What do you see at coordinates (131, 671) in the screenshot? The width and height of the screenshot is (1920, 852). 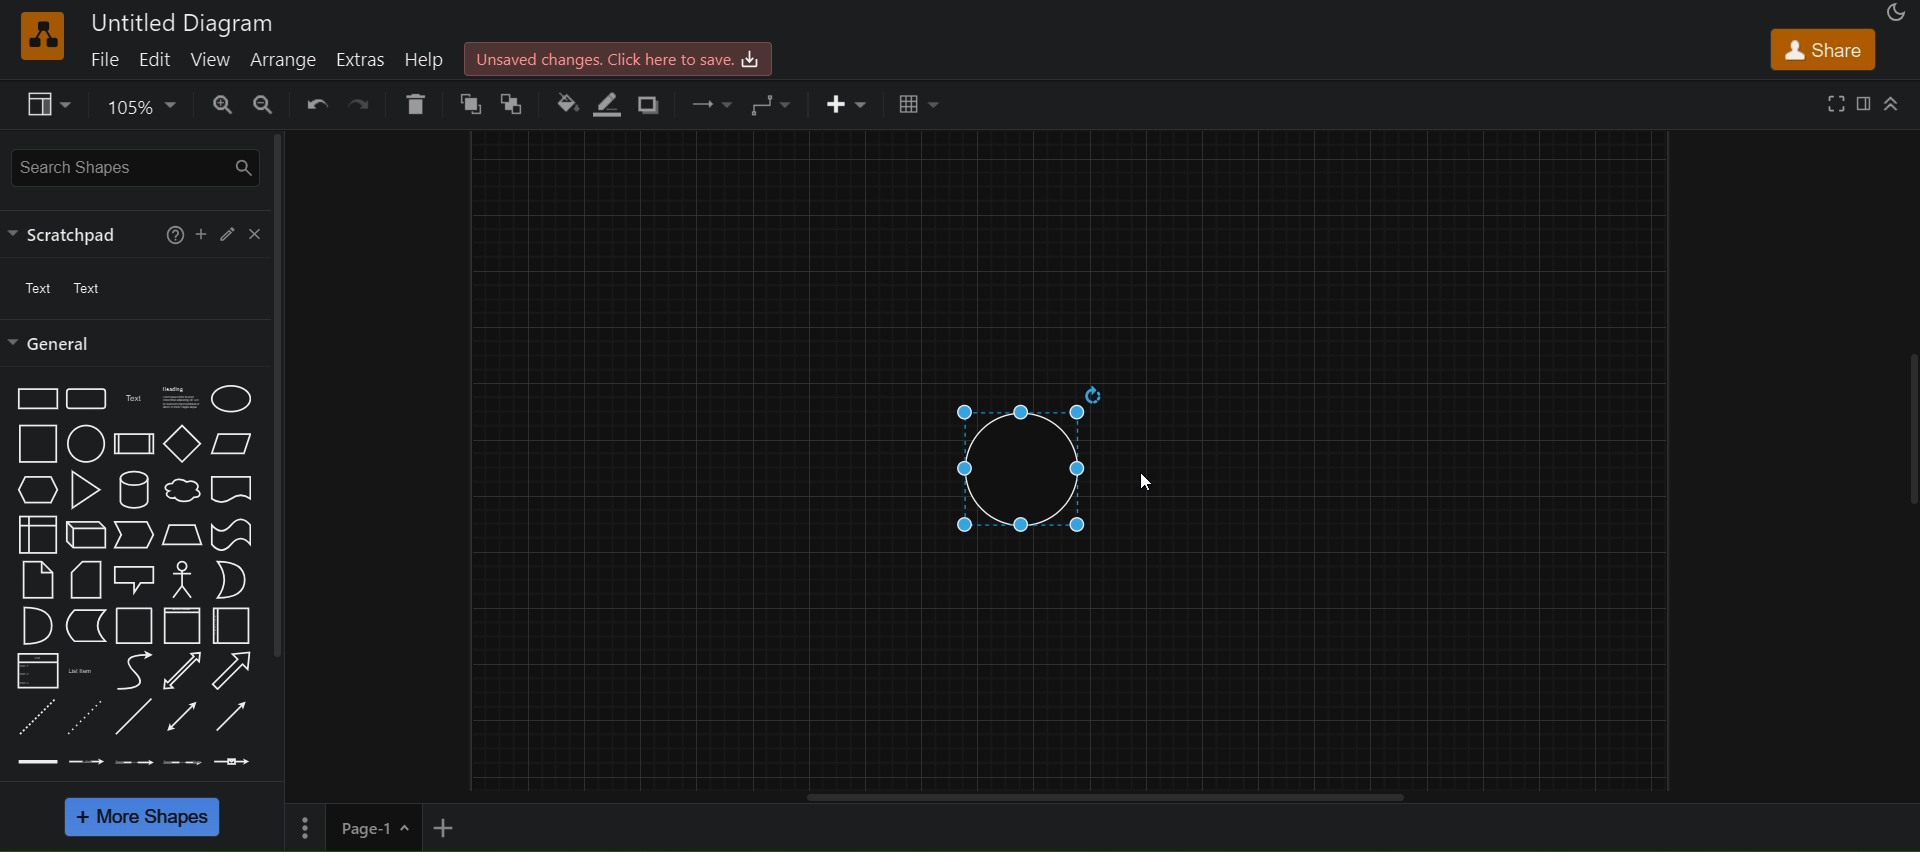 I see `curve` at bounding box center [131, 671].